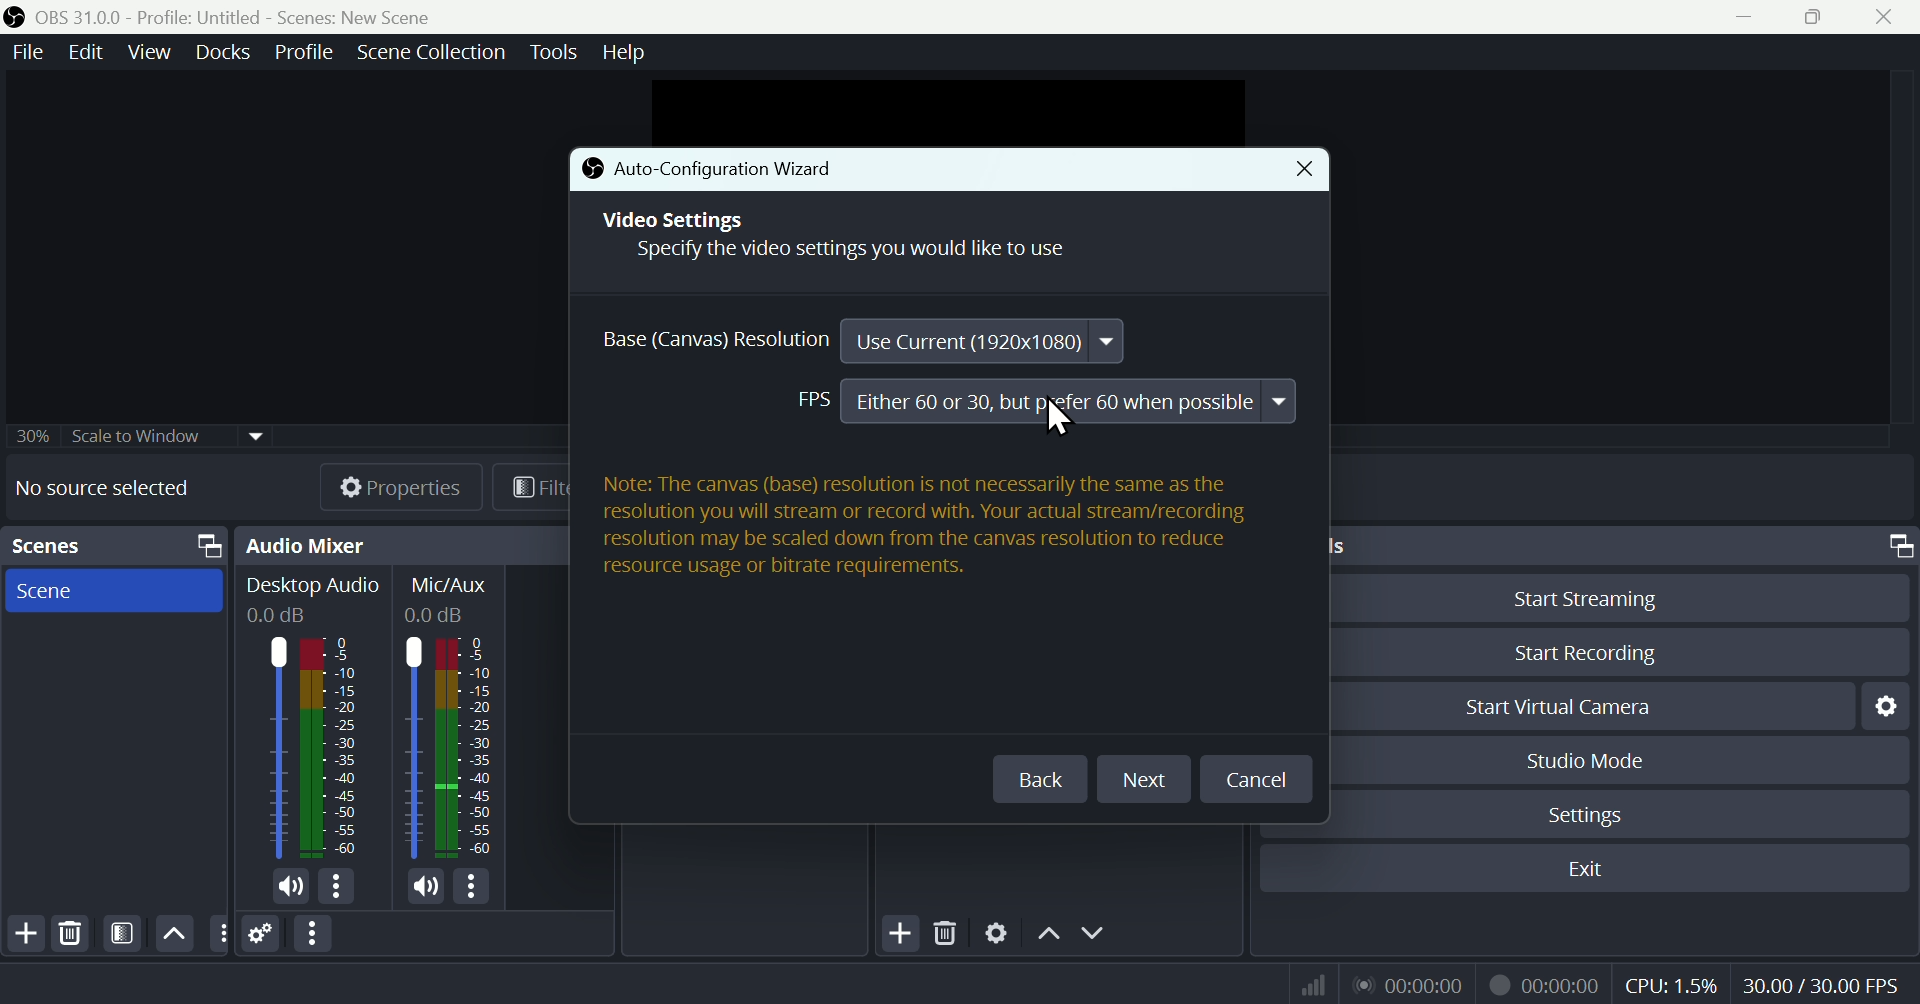 Image resolution: width=1920 pixels, height=1004 pixels. Describe the element at coordinates (627, 49) in the screenshot. I see `help` at that location.